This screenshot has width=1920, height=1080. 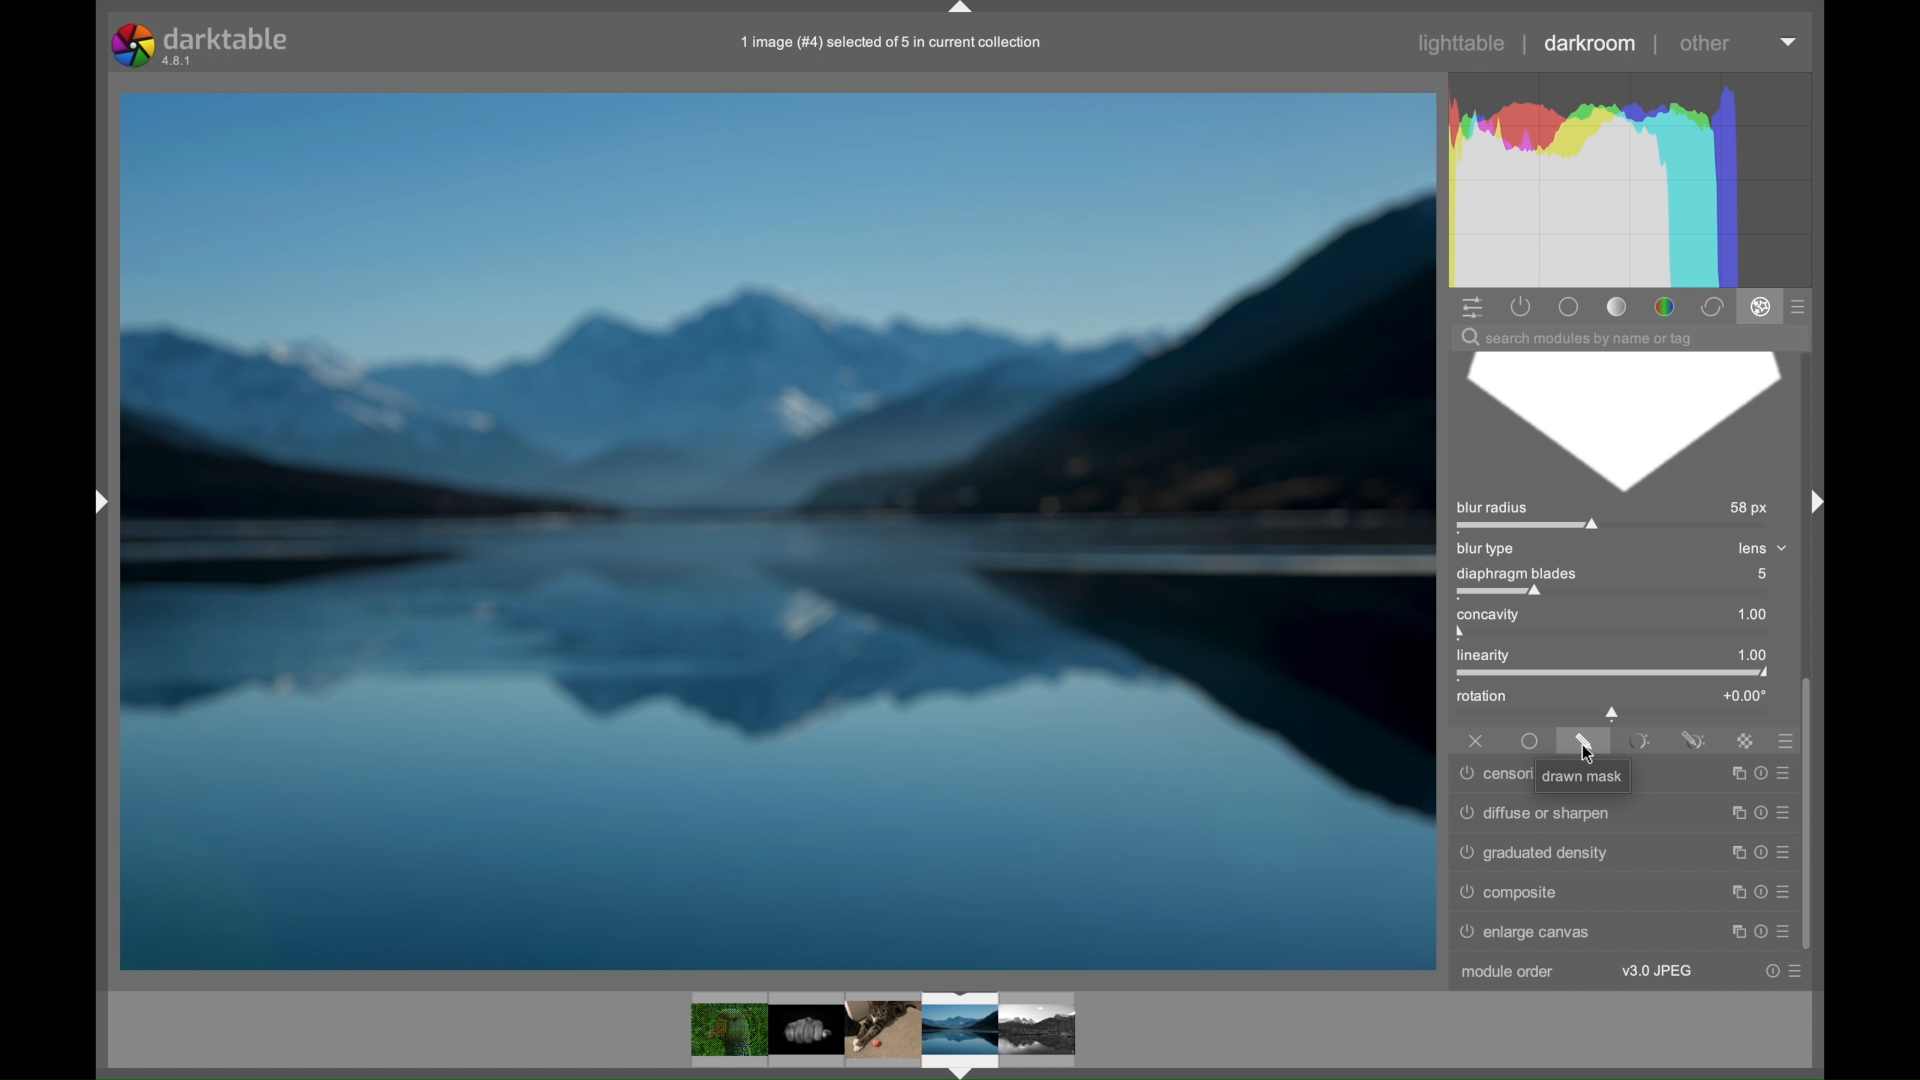 I want to click on scroll box, so click(x=1814, y=813).